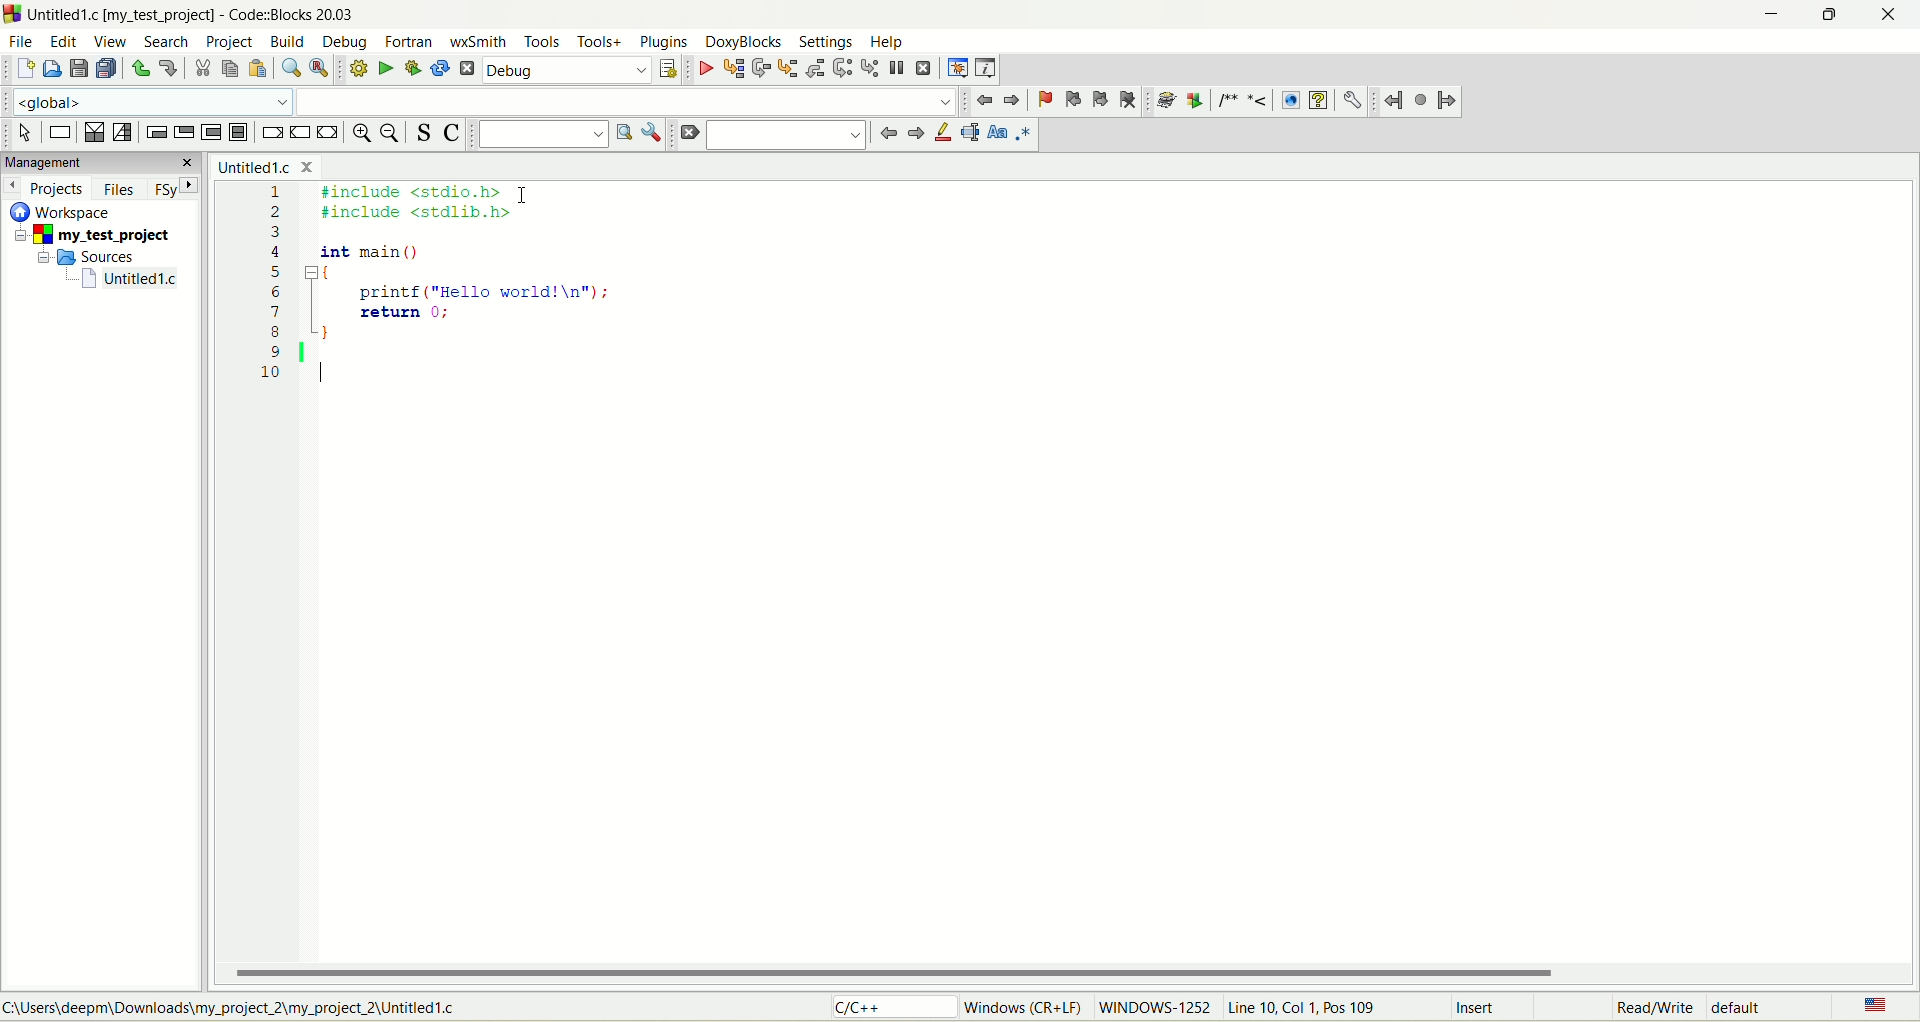  I want to click on debug, so click(565, 69).